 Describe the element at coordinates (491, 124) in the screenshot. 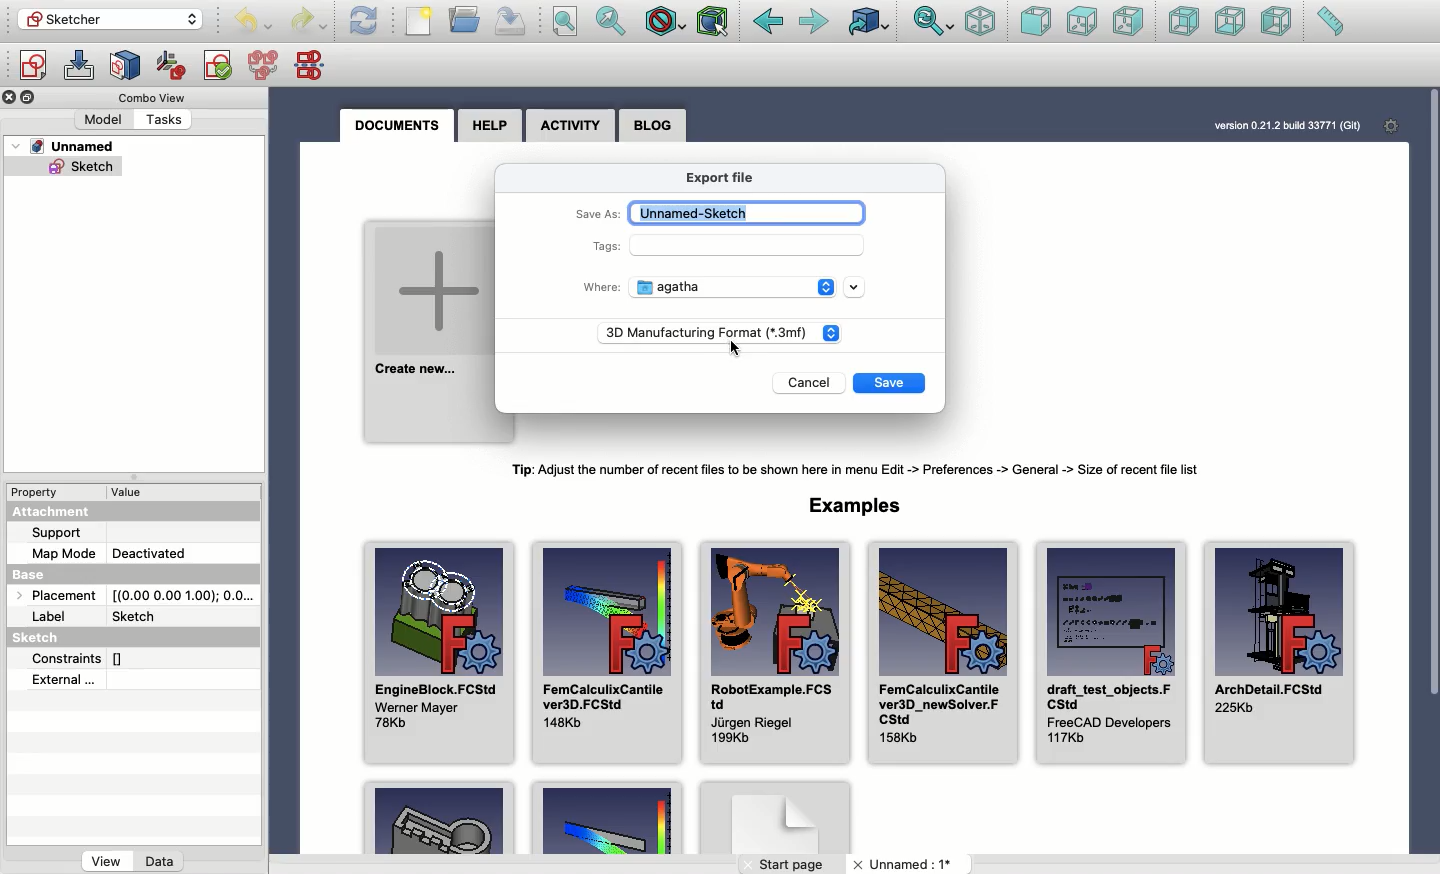

I see `Help` at that location.